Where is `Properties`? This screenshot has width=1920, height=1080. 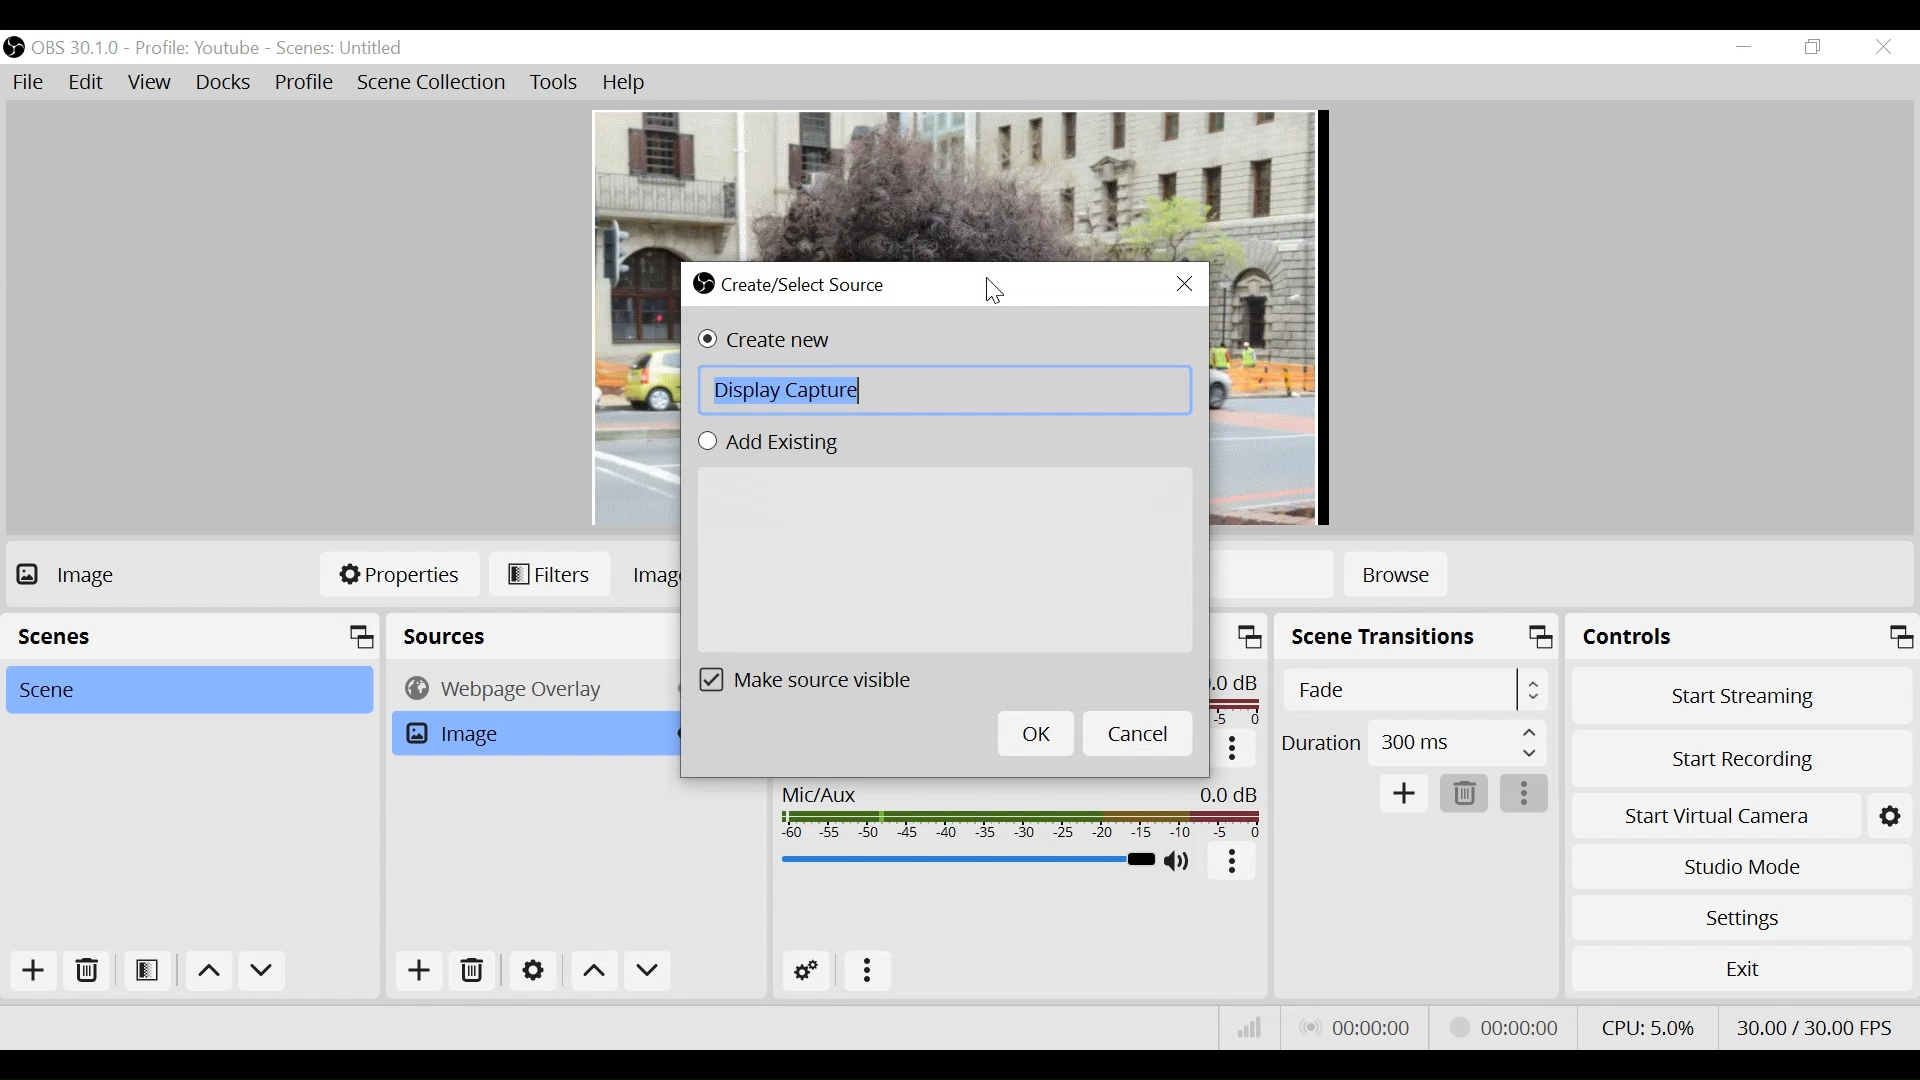
Properties is located at coordinates (399, 573).